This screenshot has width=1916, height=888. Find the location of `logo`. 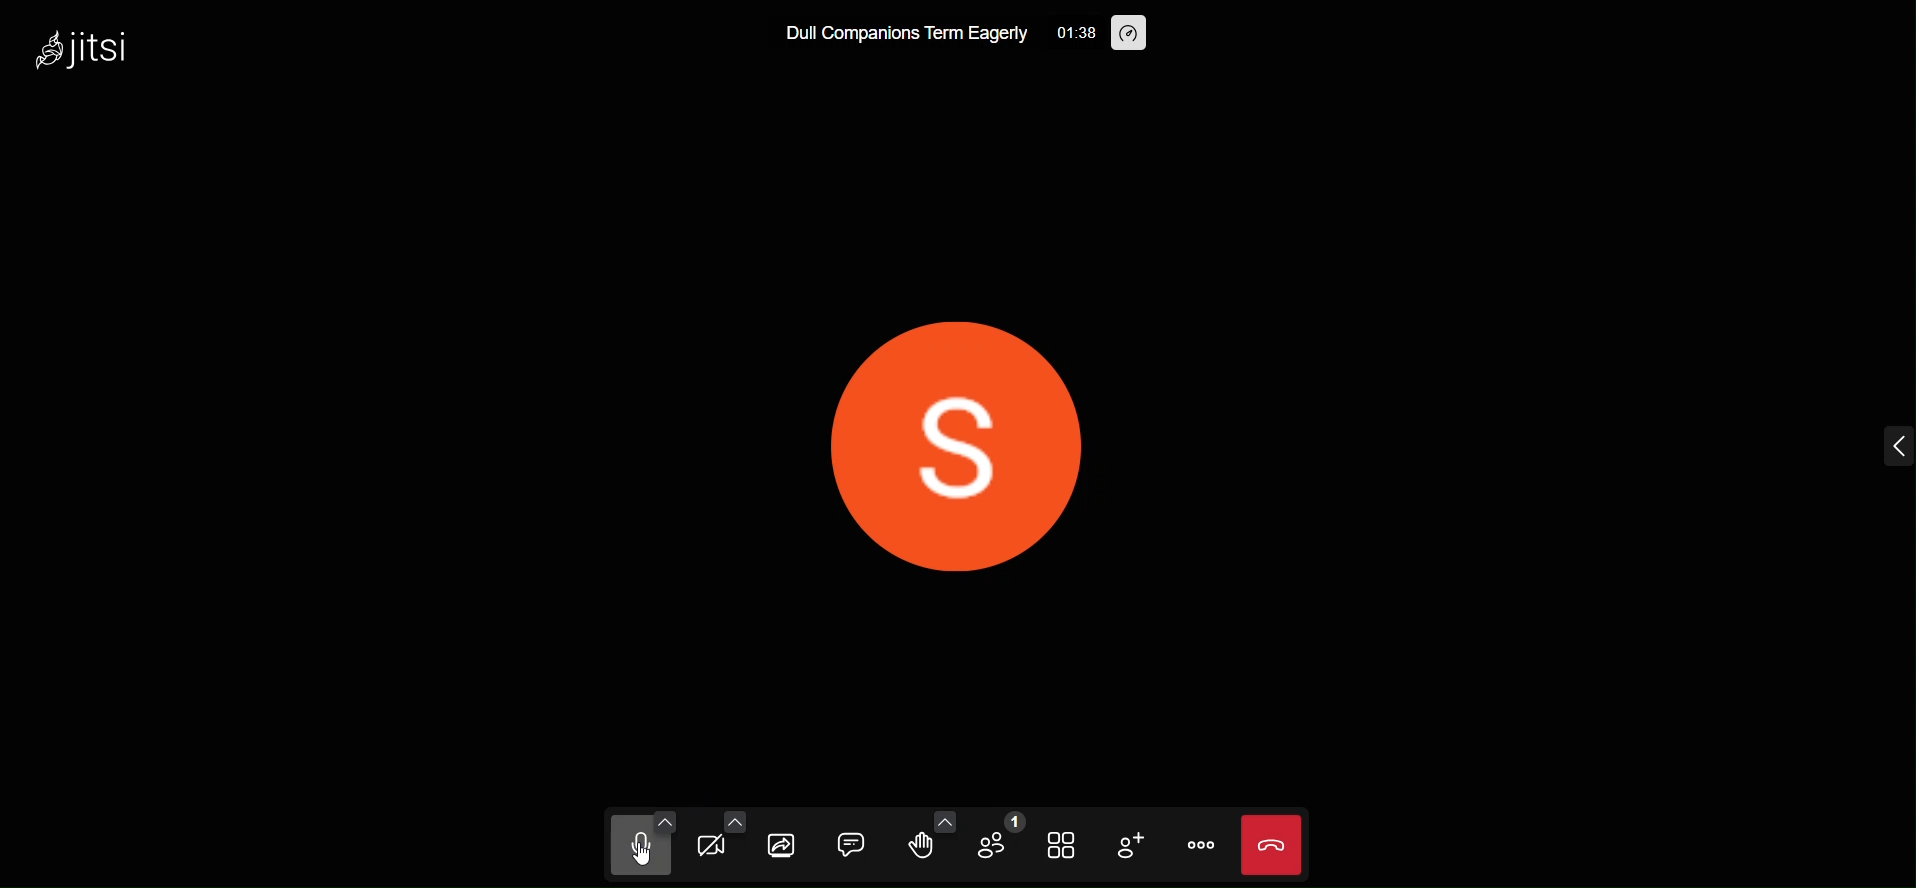

logo is located at coordinates (92, 47).